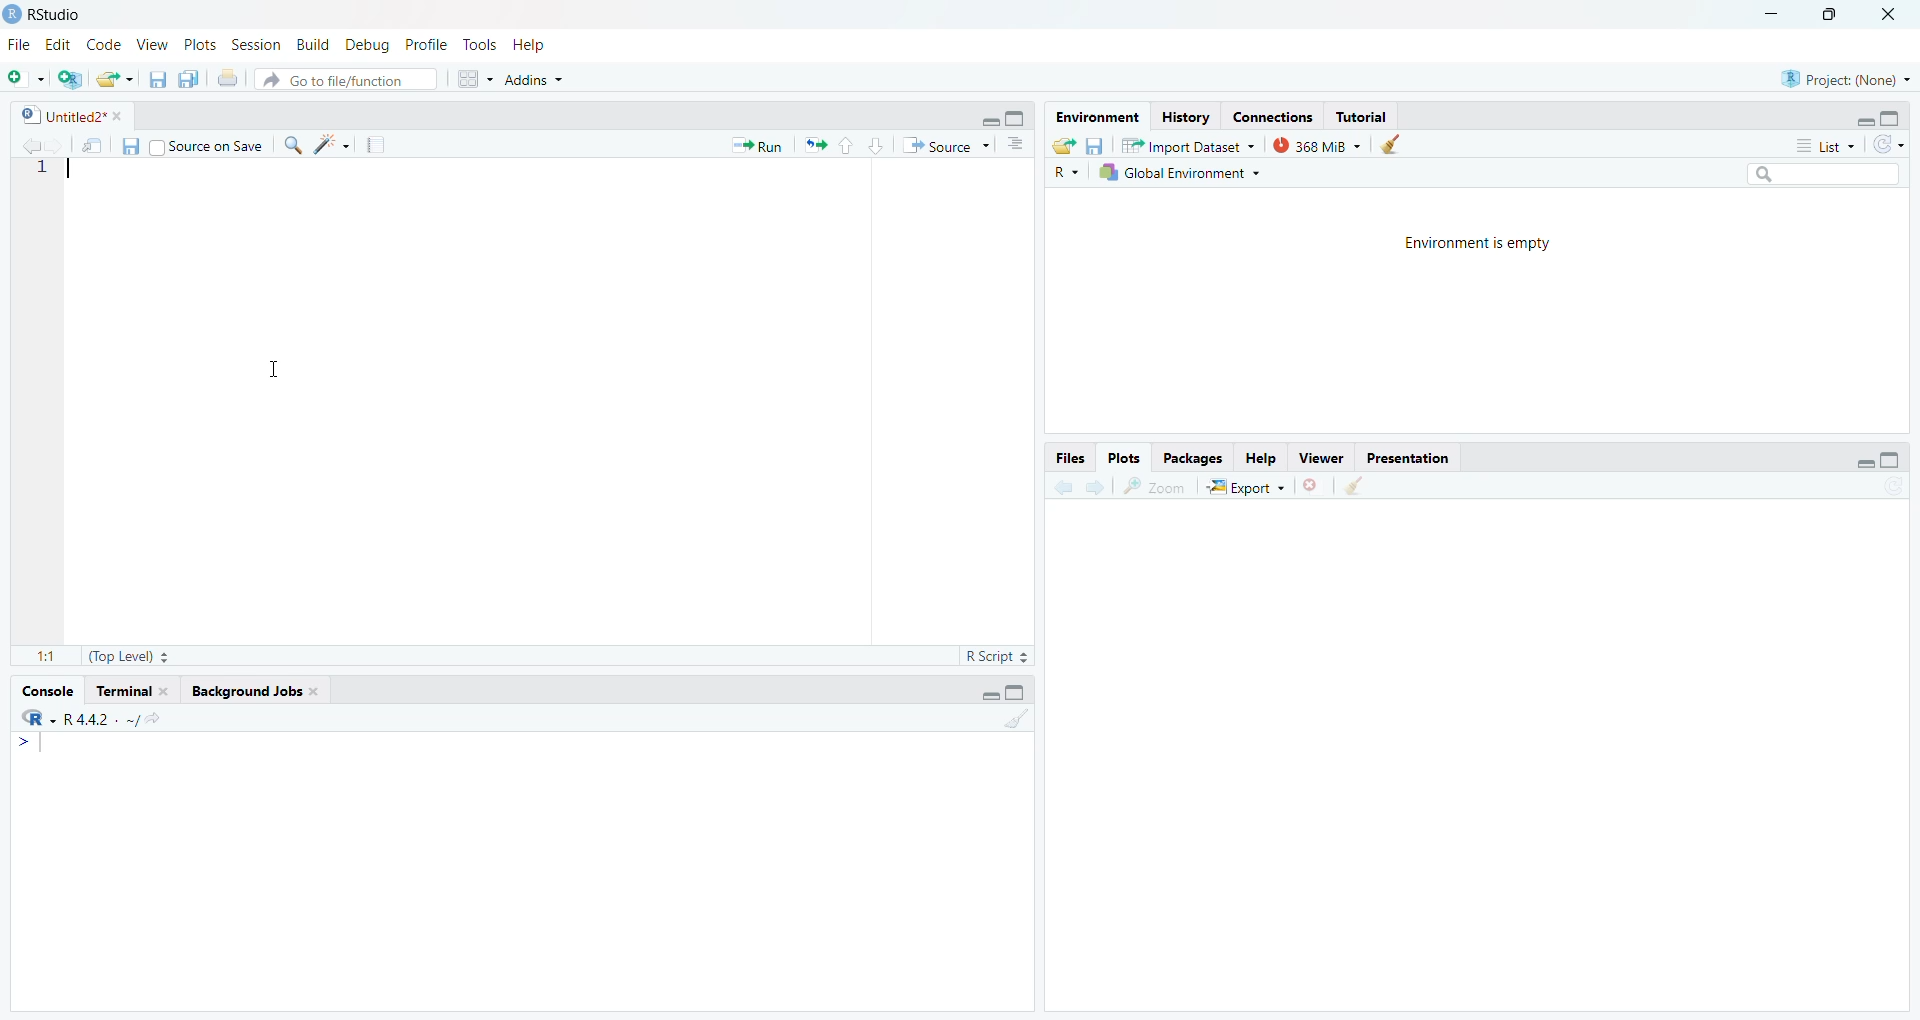 The width and height of the screenshot is (1920, 1020). Describe the element at coordinates (1312, 489) in the screenshot. I see `close` at that location.